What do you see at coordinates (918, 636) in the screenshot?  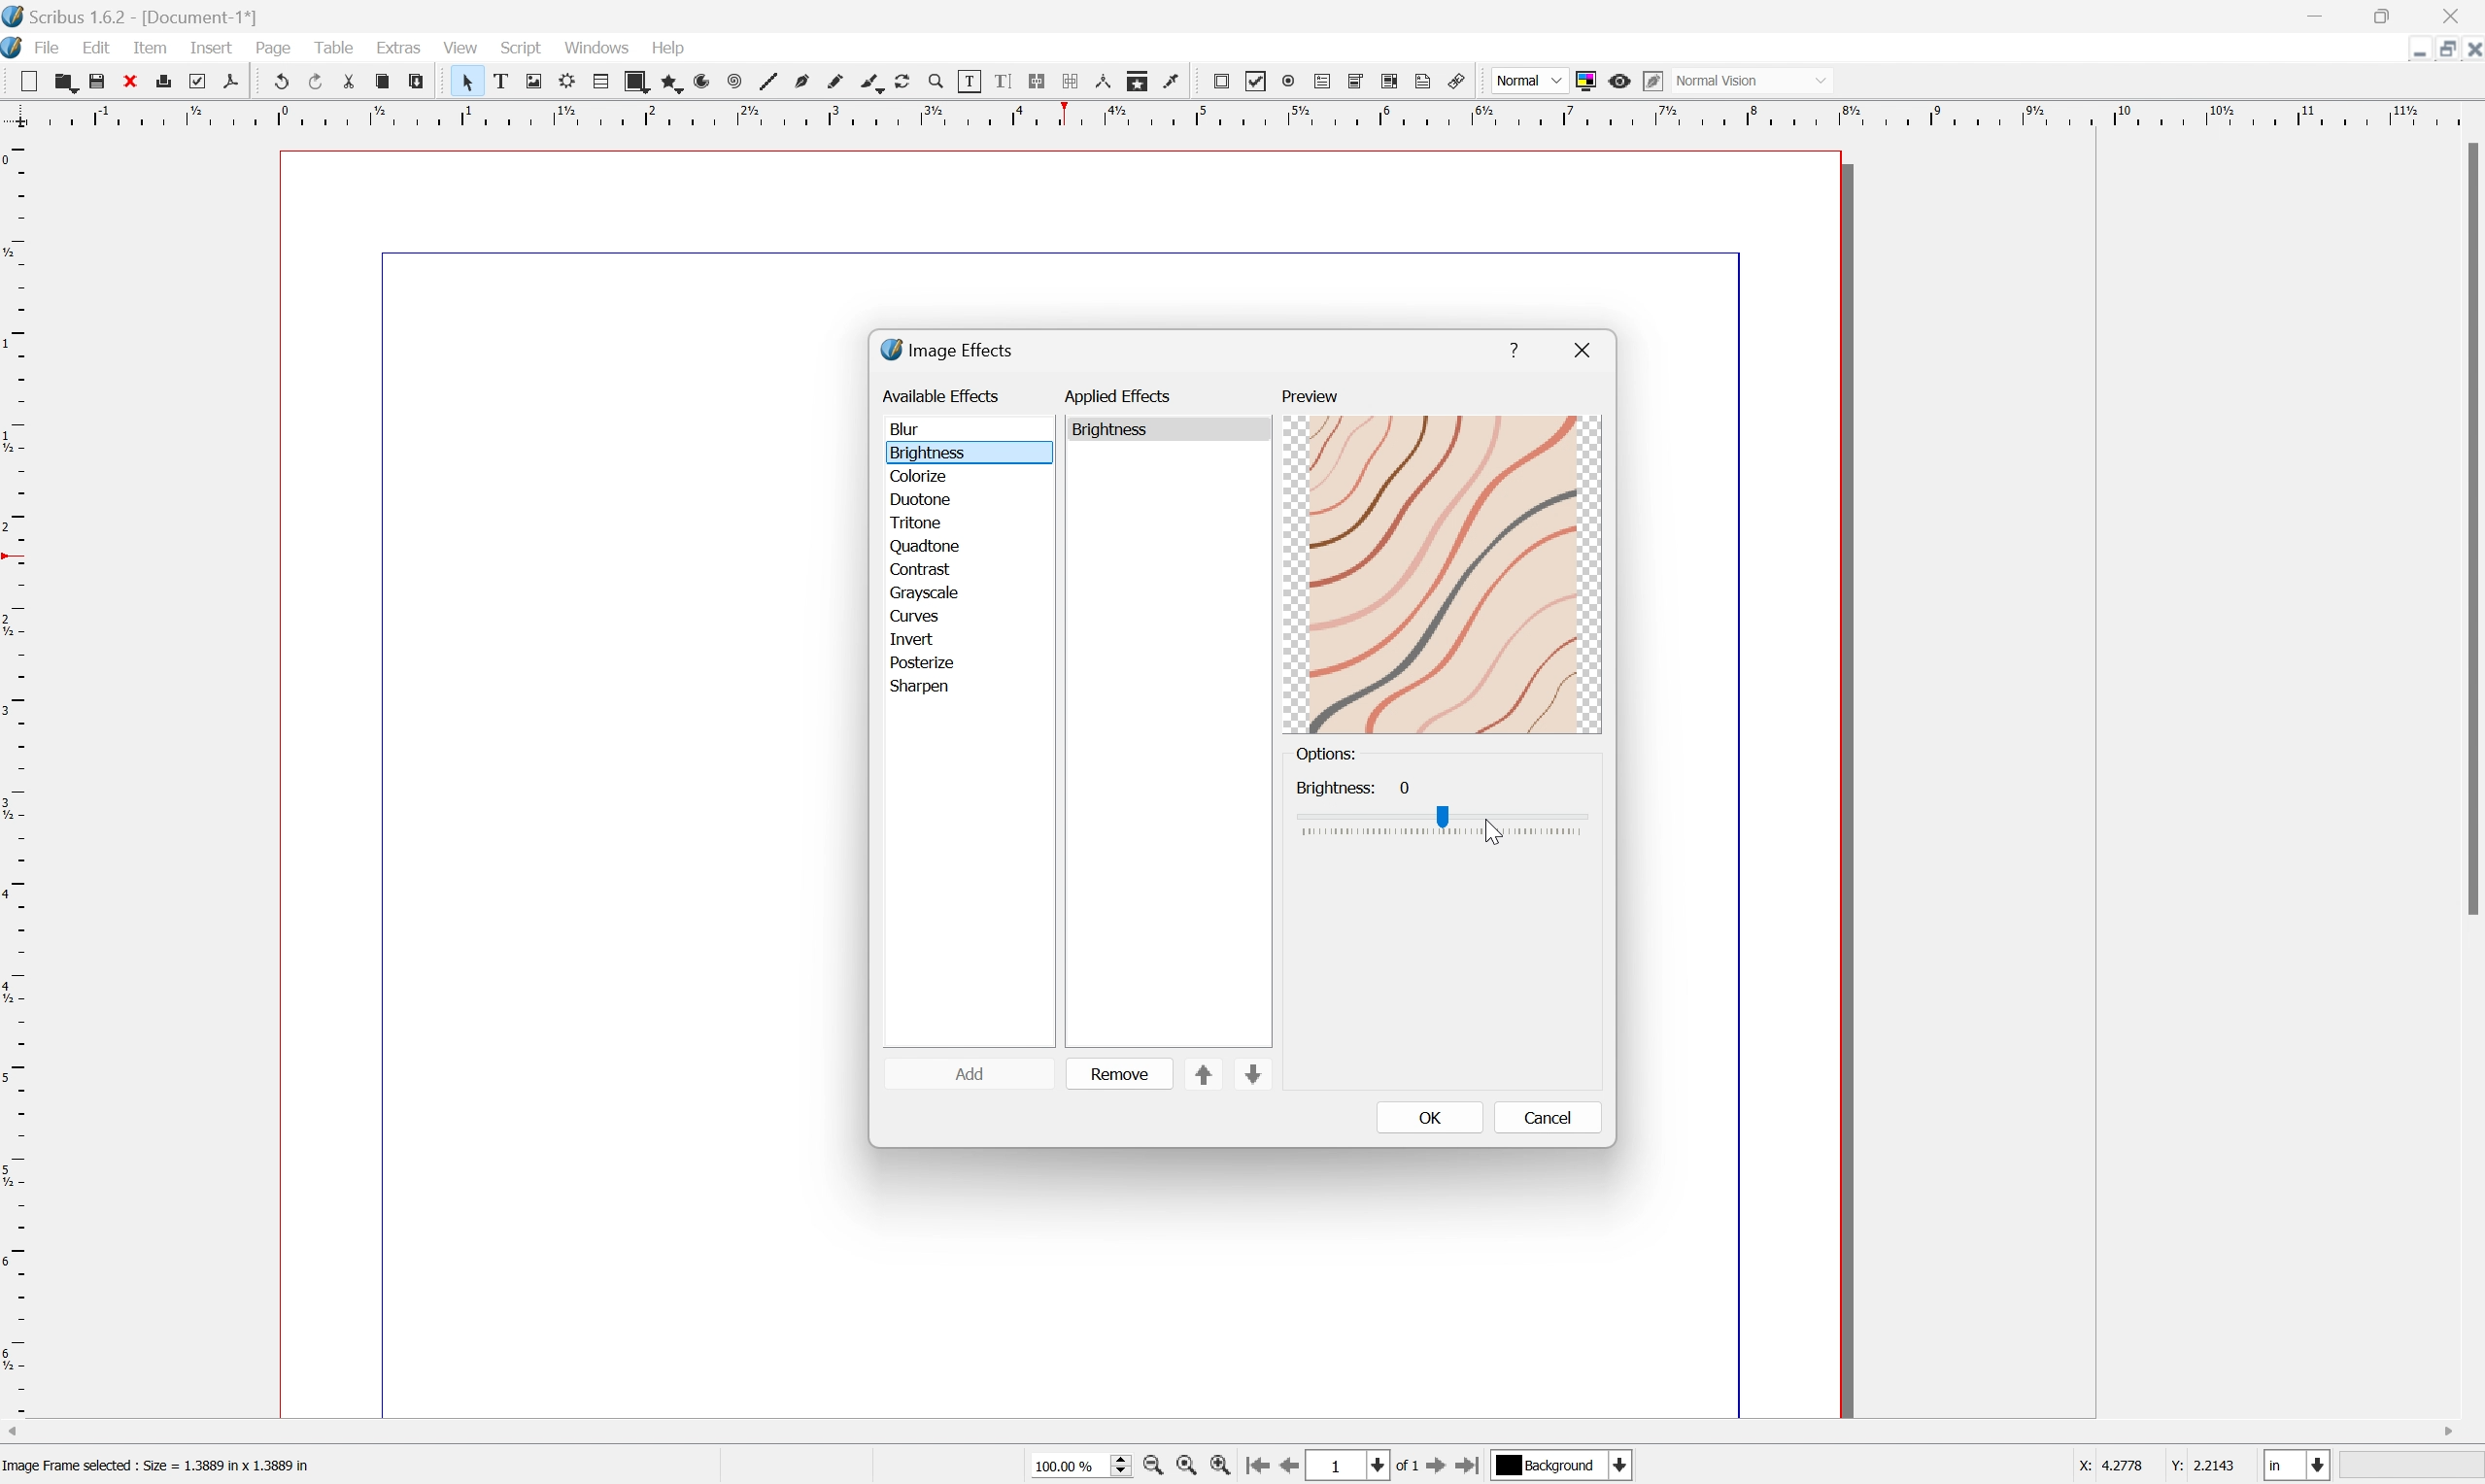 I see `invert` at bounding box center [918, 636].